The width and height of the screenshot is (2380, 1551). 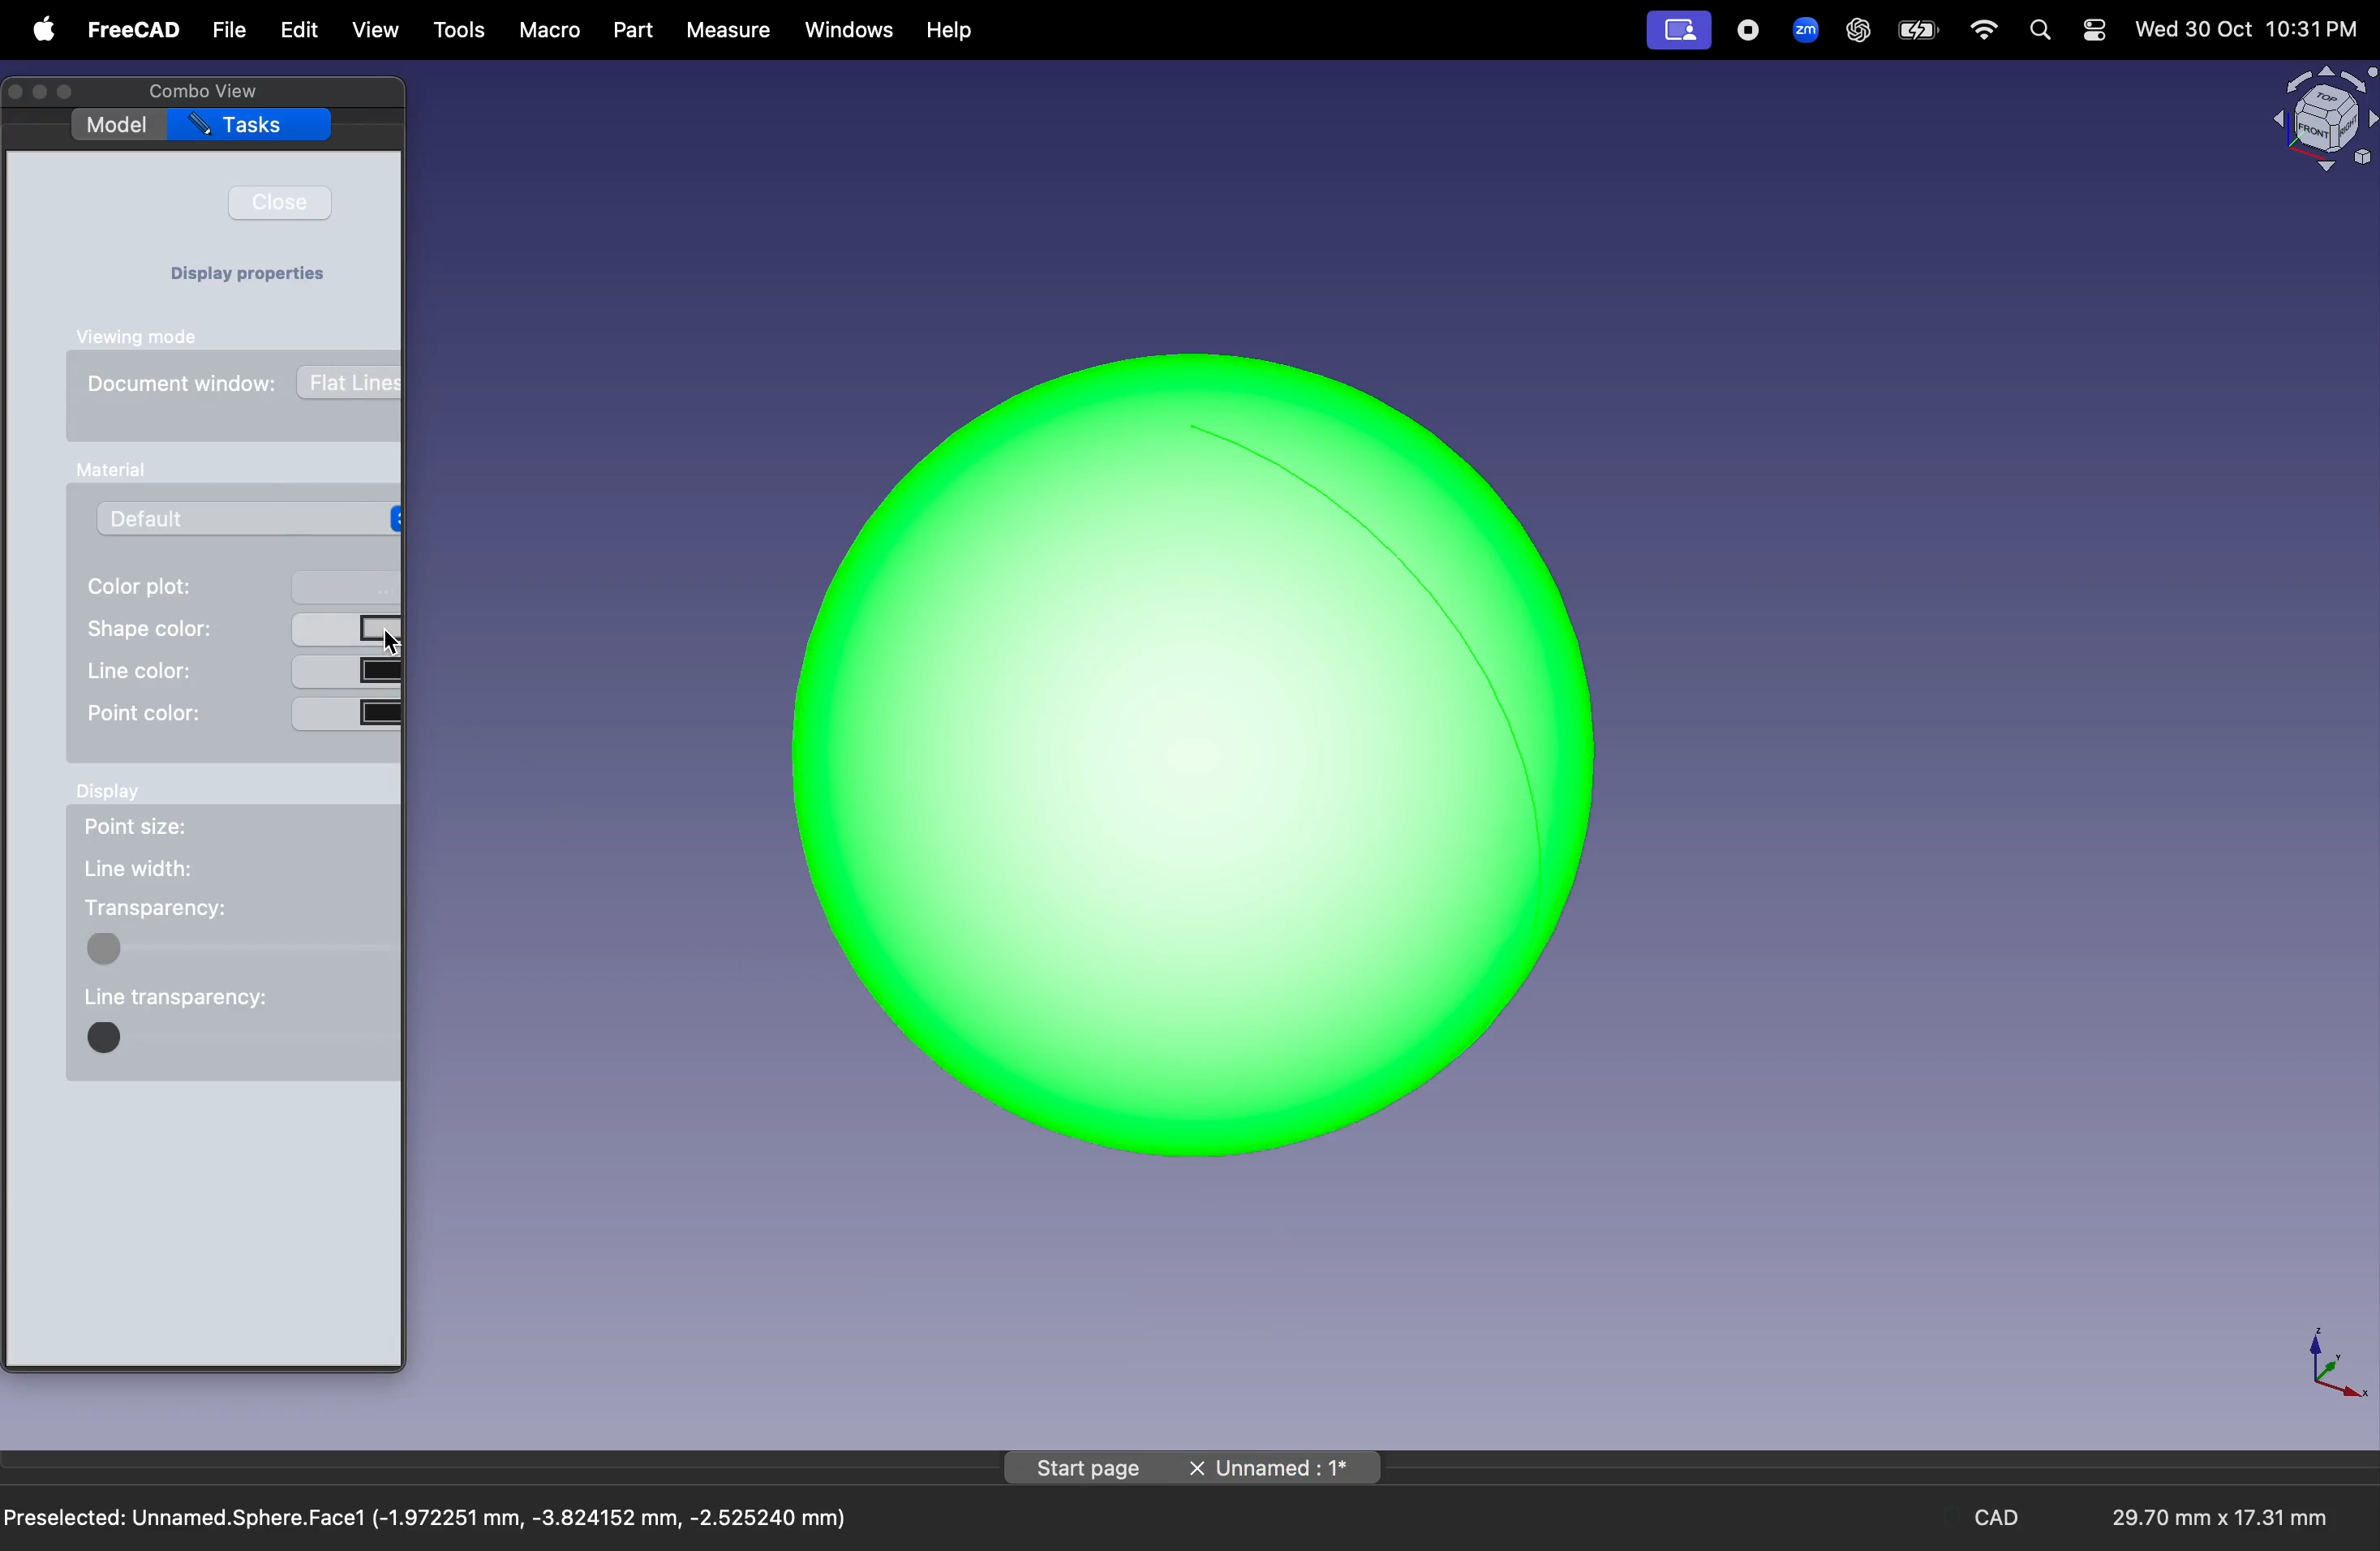 What do you see at coordinates (237, 948) in the screenshot?
I see `color block` at bounding box center [237, 948].